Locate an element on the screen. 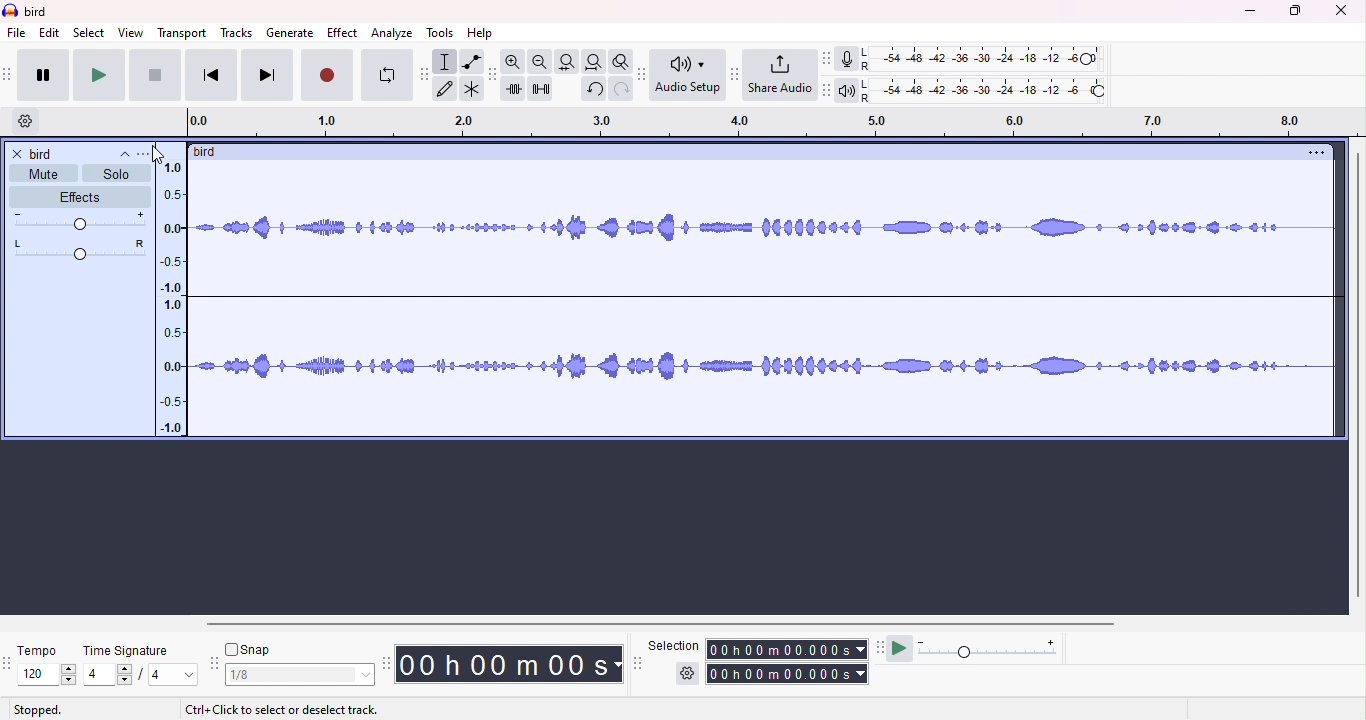 The width and height of the screenshot is (1366, 720). playback speed is located at coordinates (992, 649).